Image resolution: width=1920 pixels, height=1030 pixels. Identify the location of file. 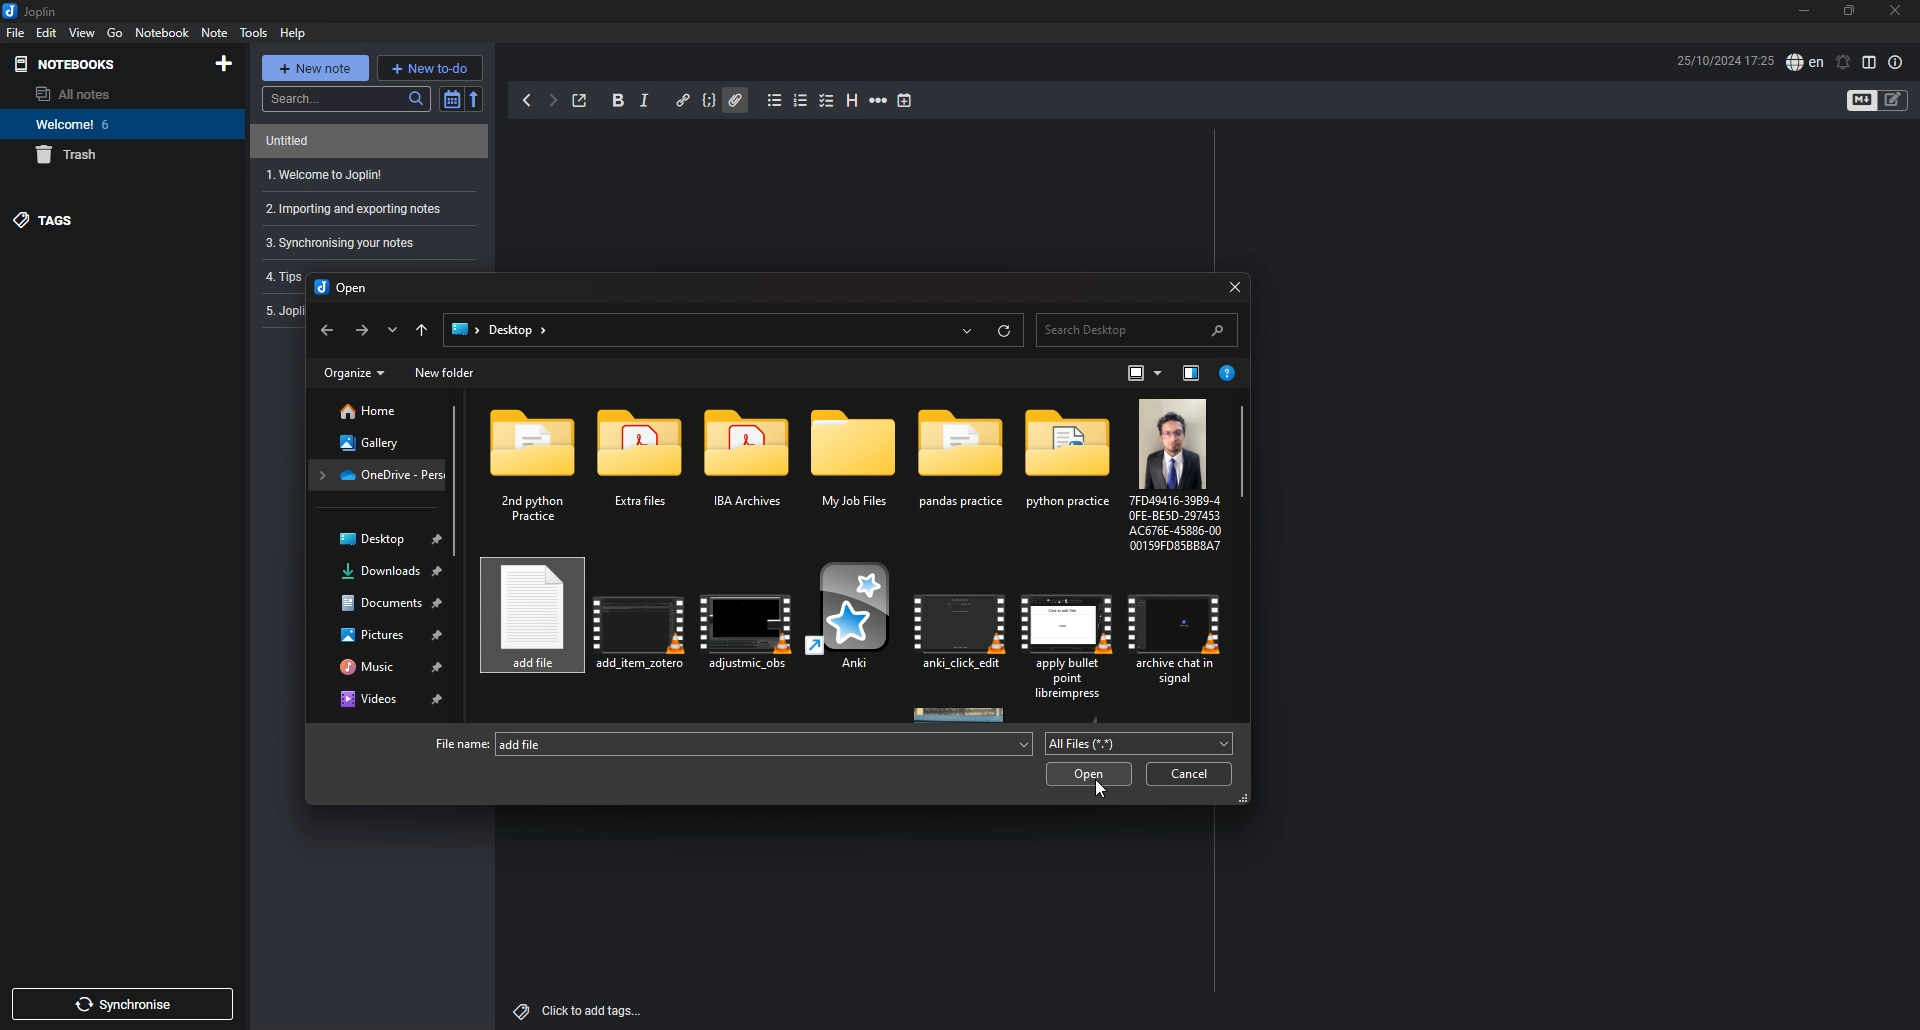
(1178, 632).